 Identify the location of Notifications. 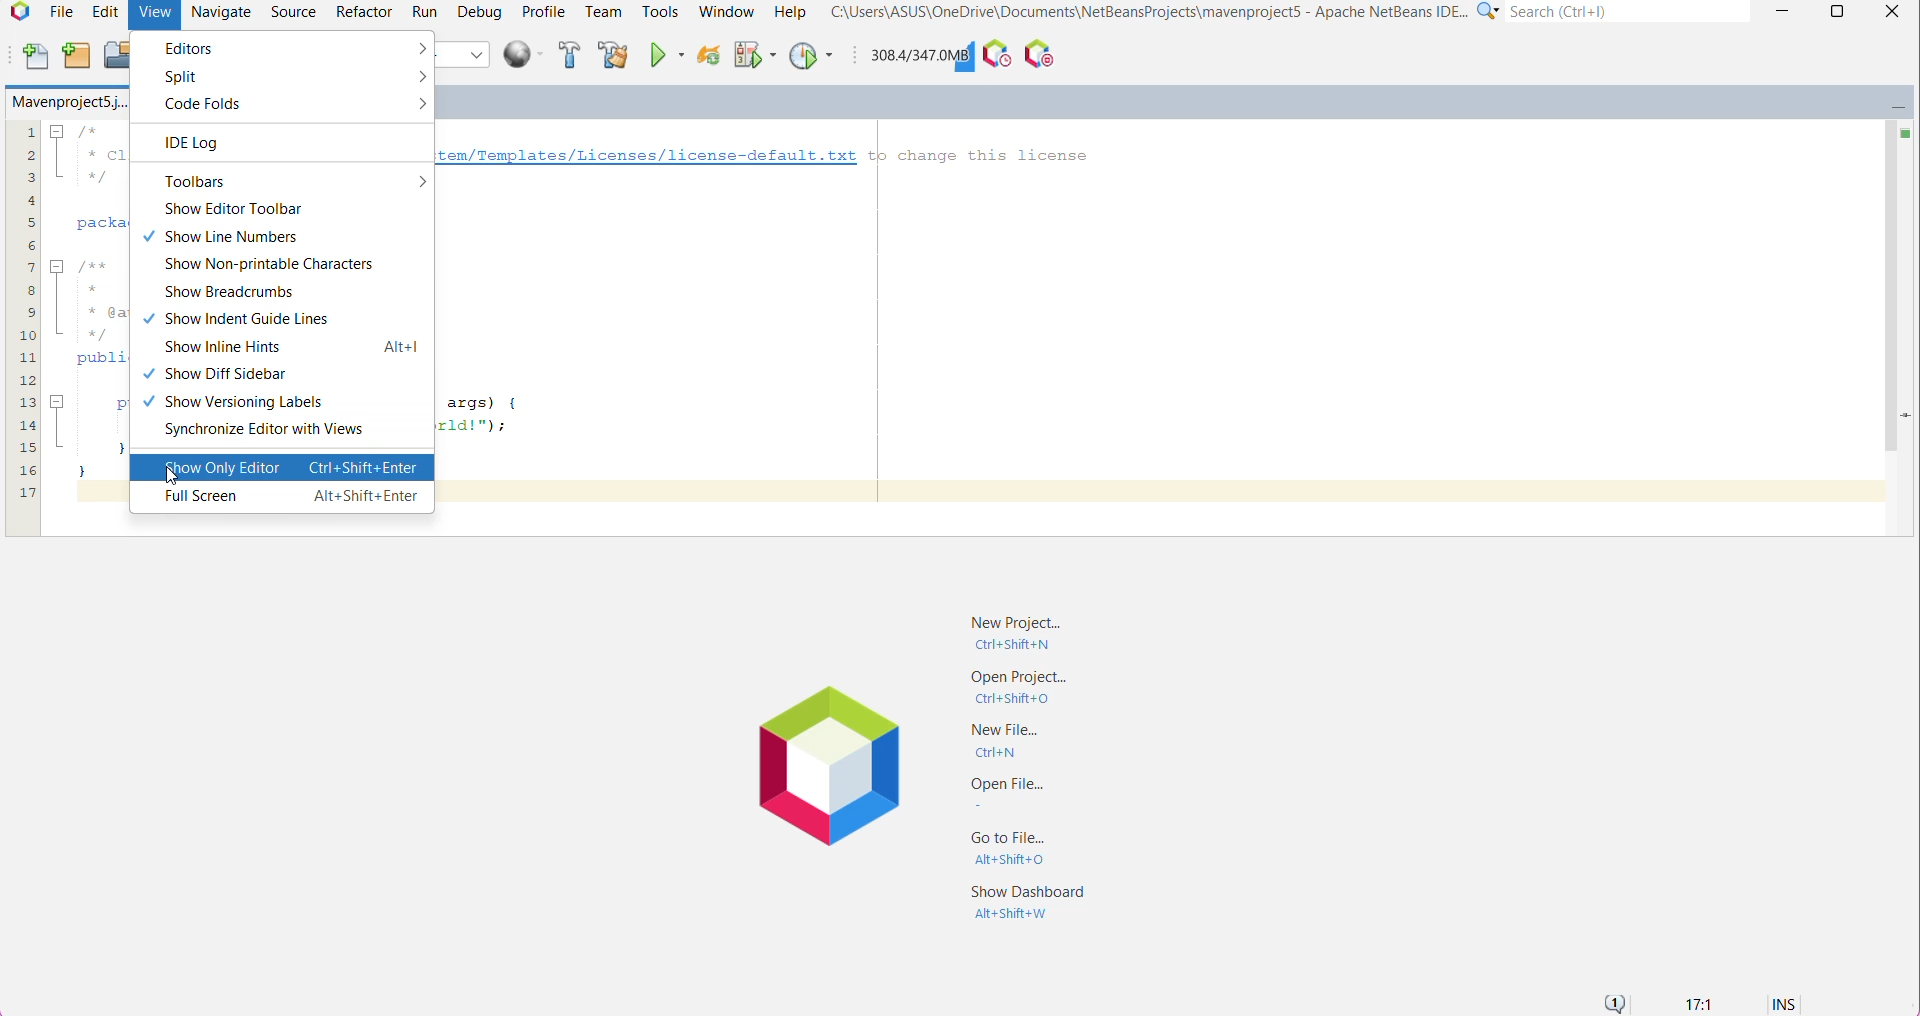
(1631, 1002).